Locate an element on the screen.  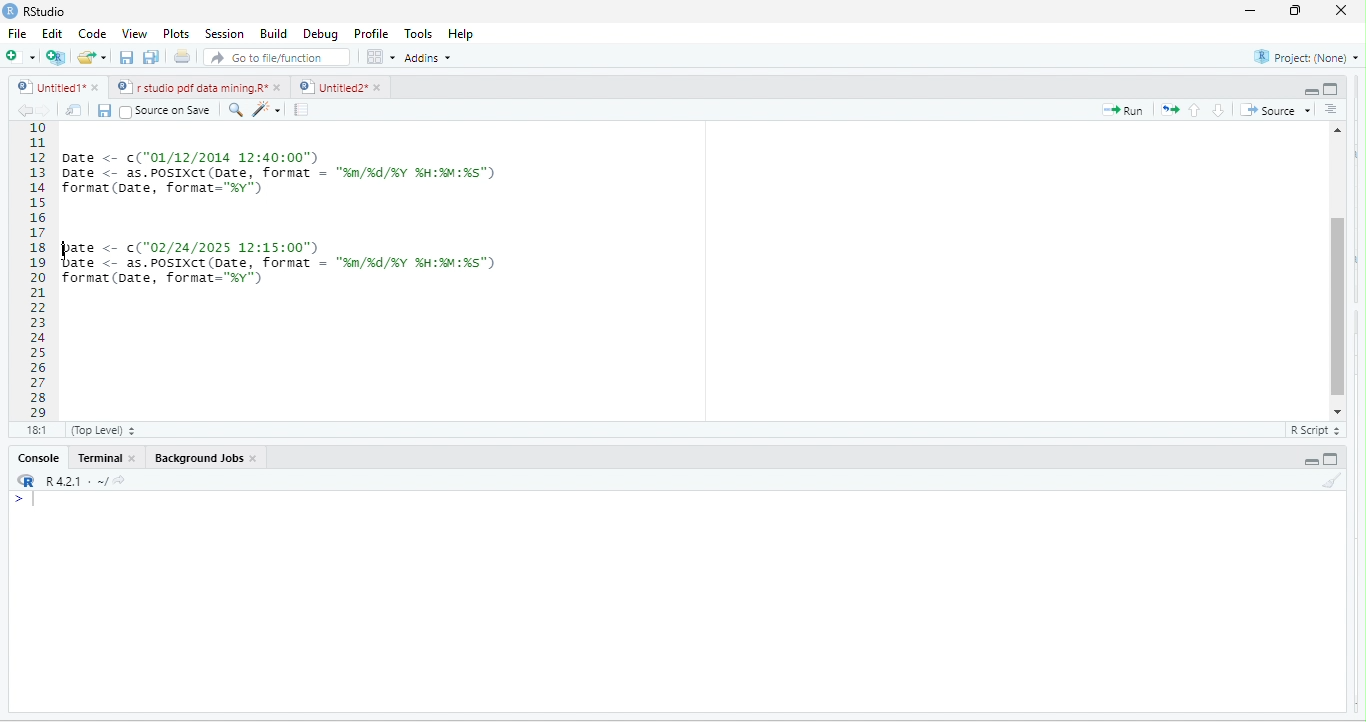
Edit is located at coordinates (52, 36).